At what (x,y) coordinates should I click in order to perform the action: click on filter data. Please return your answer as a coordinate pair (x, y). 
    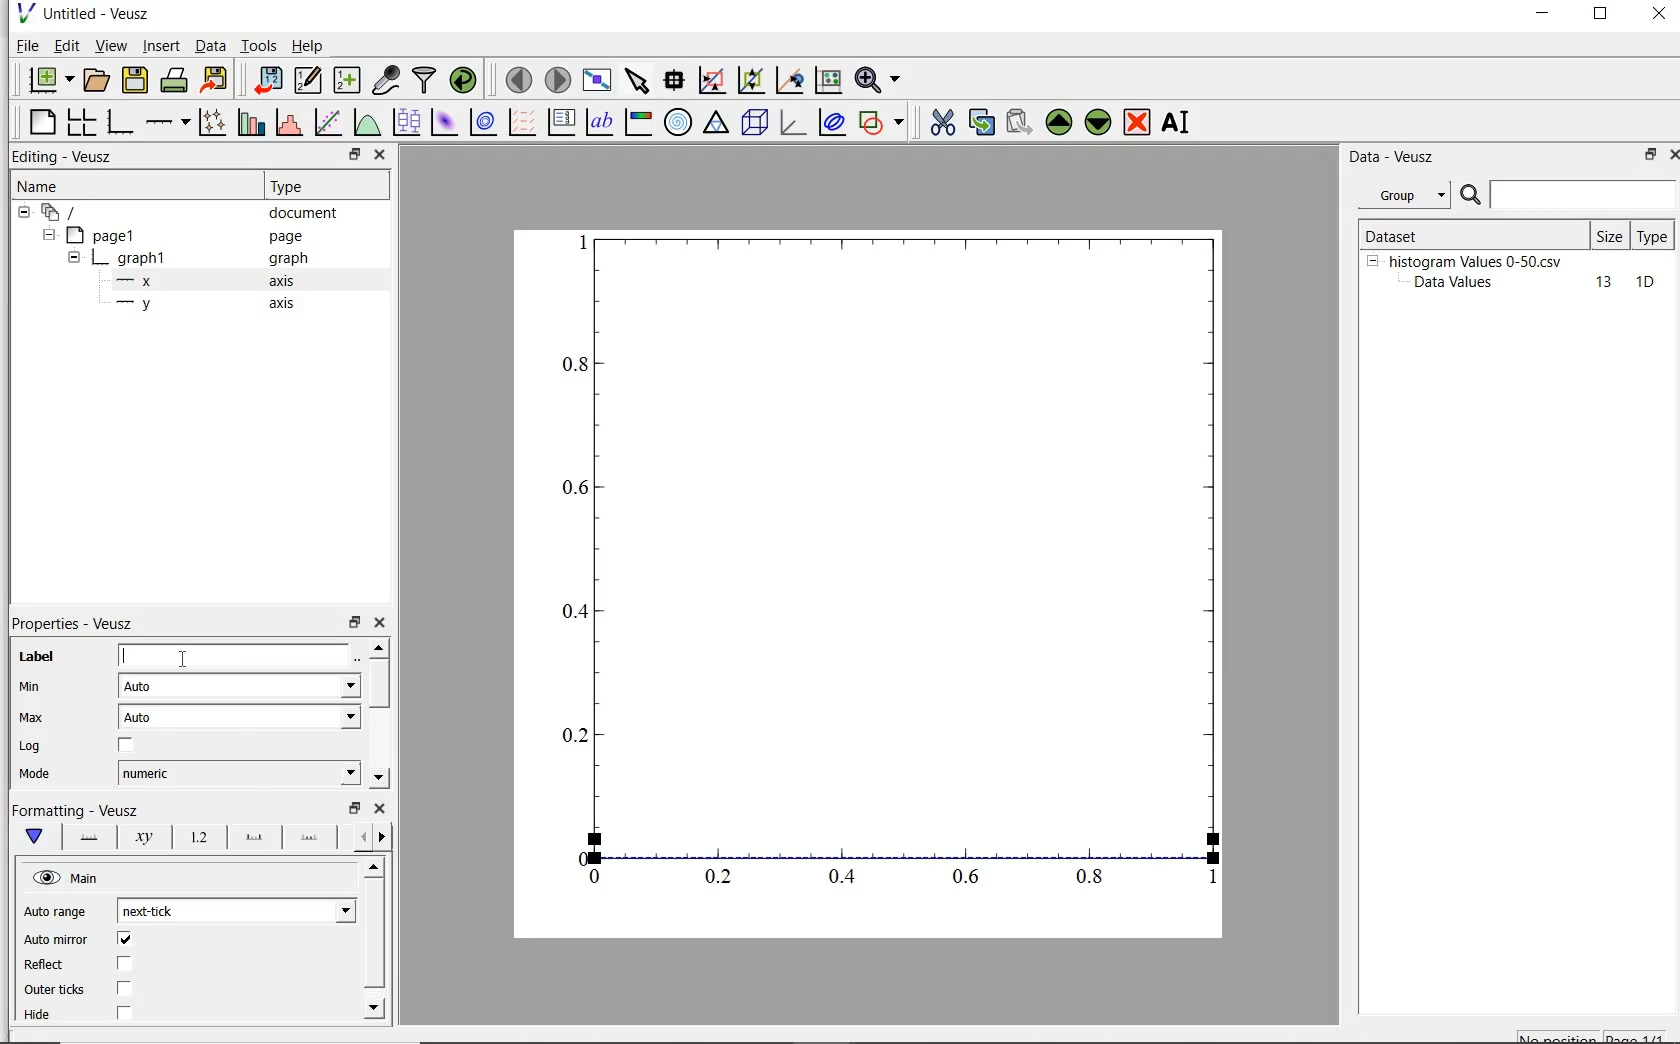
    Looking at the image, I should click on (425, 80).